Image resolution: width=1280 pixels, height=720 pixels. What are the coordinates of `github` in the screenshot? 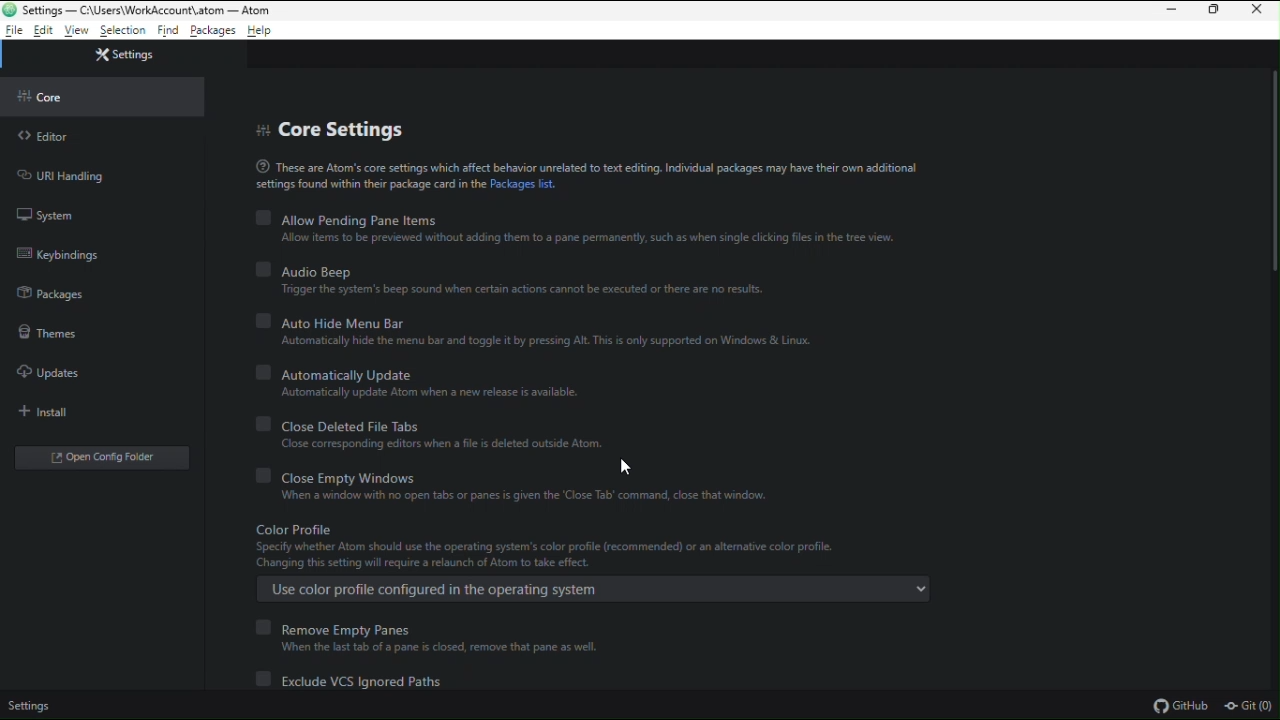 It's located at (1179, 705).